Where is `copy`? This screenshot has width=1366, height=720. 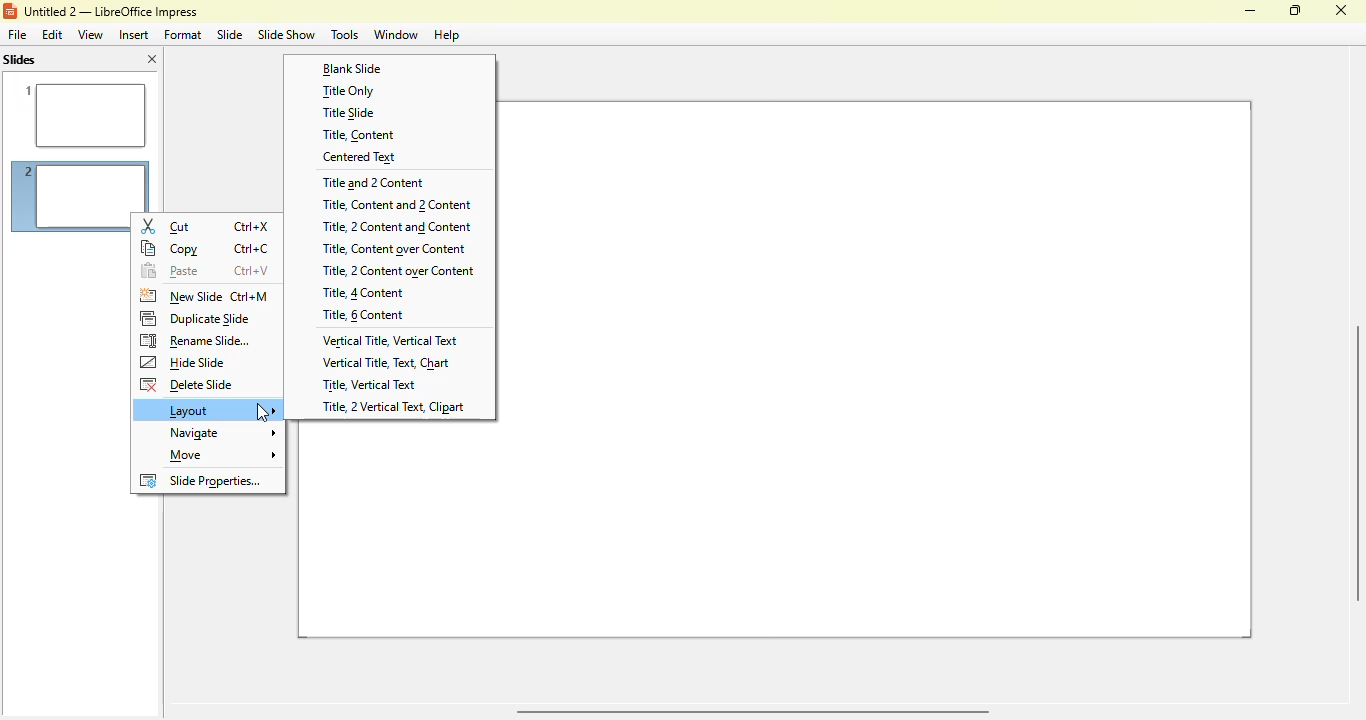 copy is located at coordinates (169, 248).